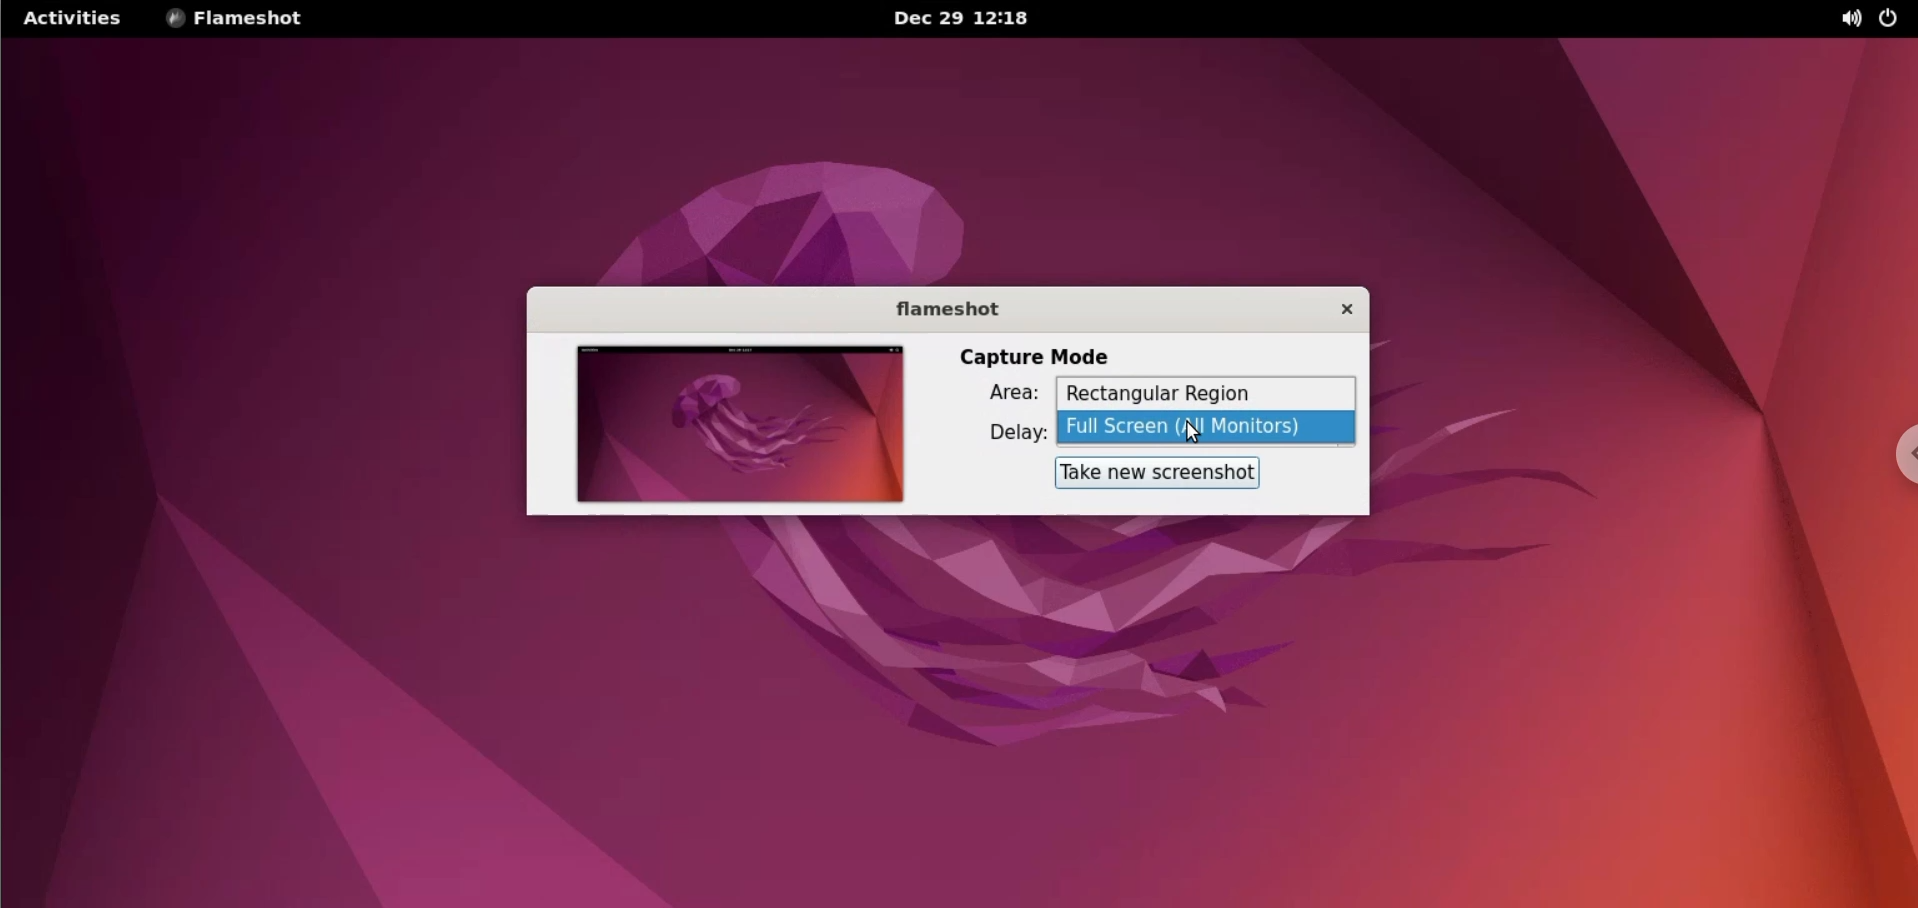 Image resolution: width=1918 pixels, height=908 pixels. I want to click on take new screenshot, so click(1159, 474).